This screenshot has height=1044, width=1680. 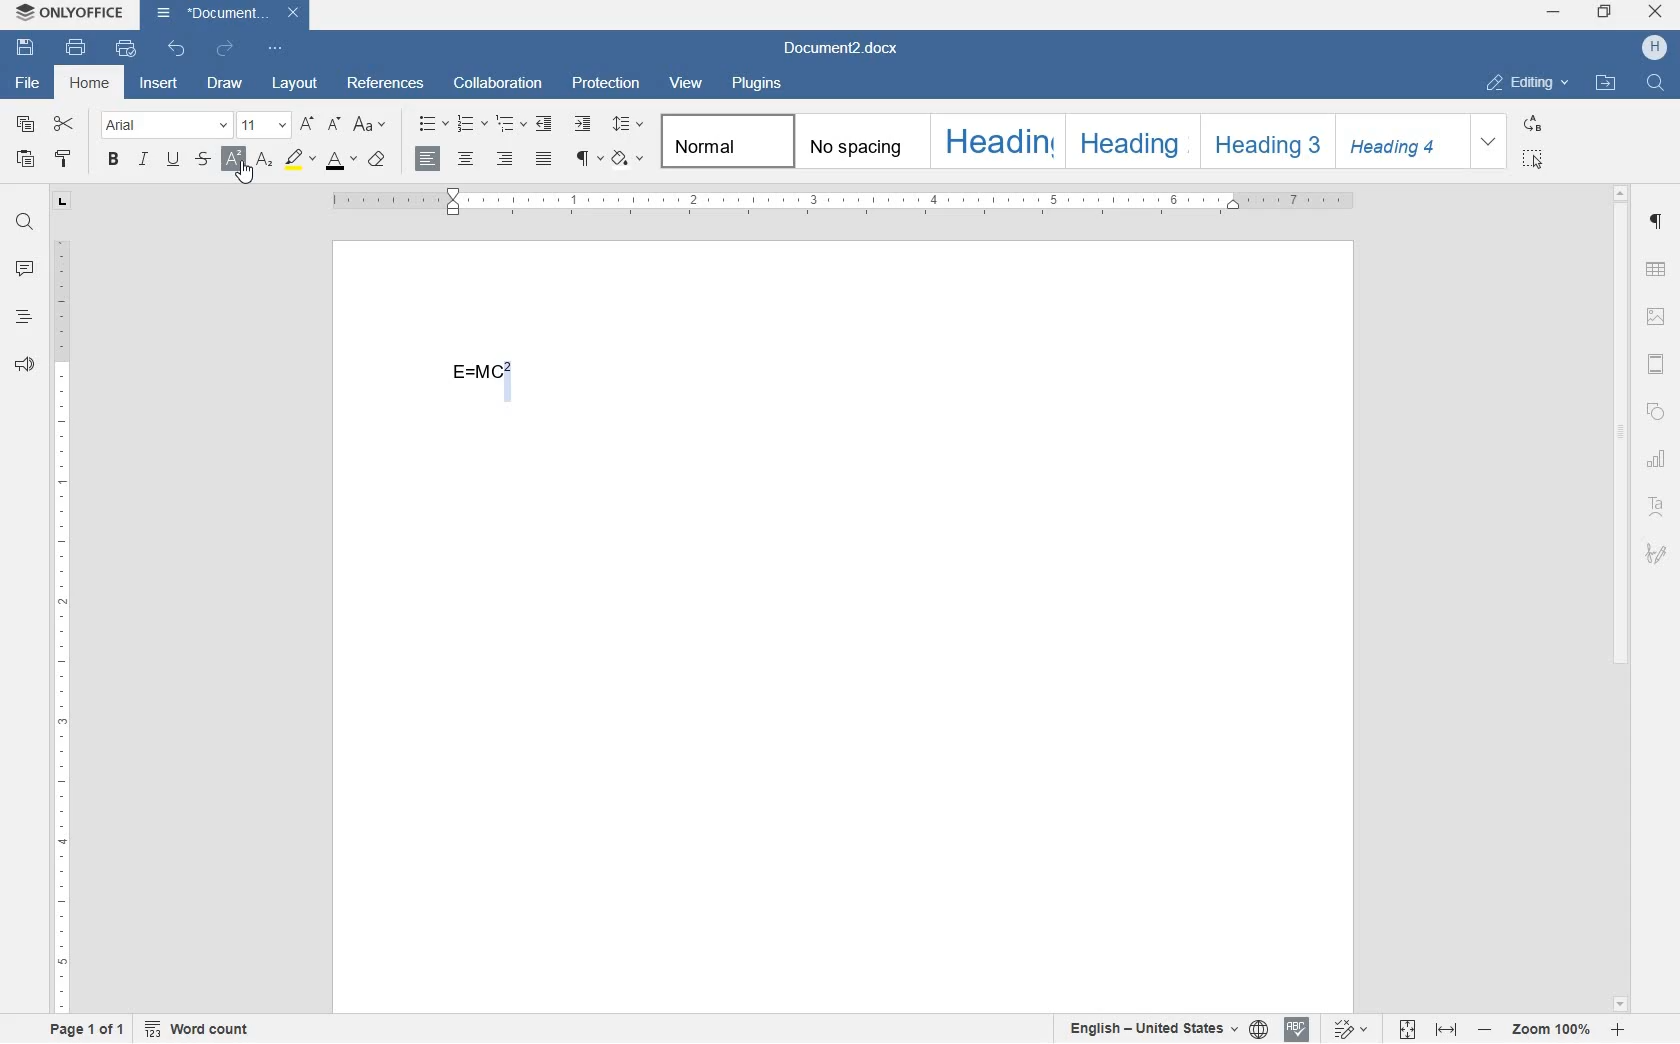 What do you see at coordinates (246, 178) in the screenshot?
I see `CURSOR` at bounding box center [246, 178].